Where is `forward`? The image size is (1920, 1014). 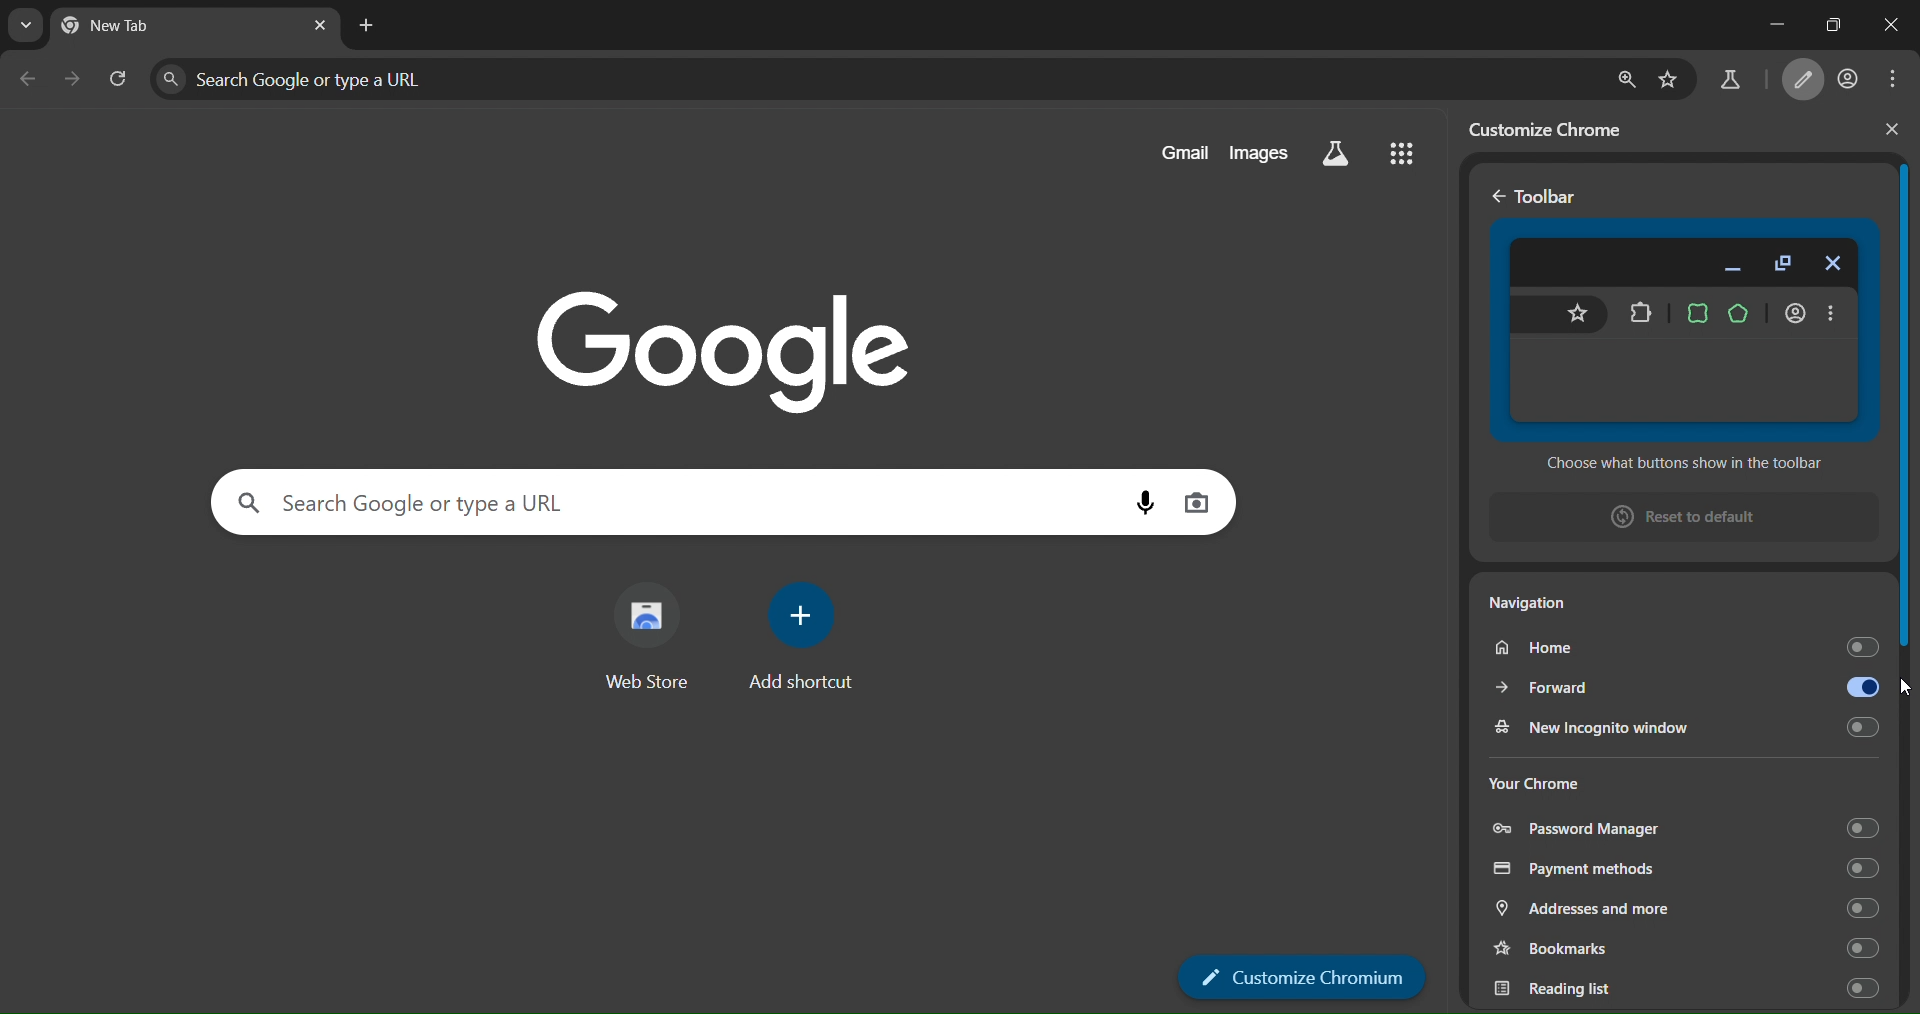 forward is located at coordinates (1684, 684).